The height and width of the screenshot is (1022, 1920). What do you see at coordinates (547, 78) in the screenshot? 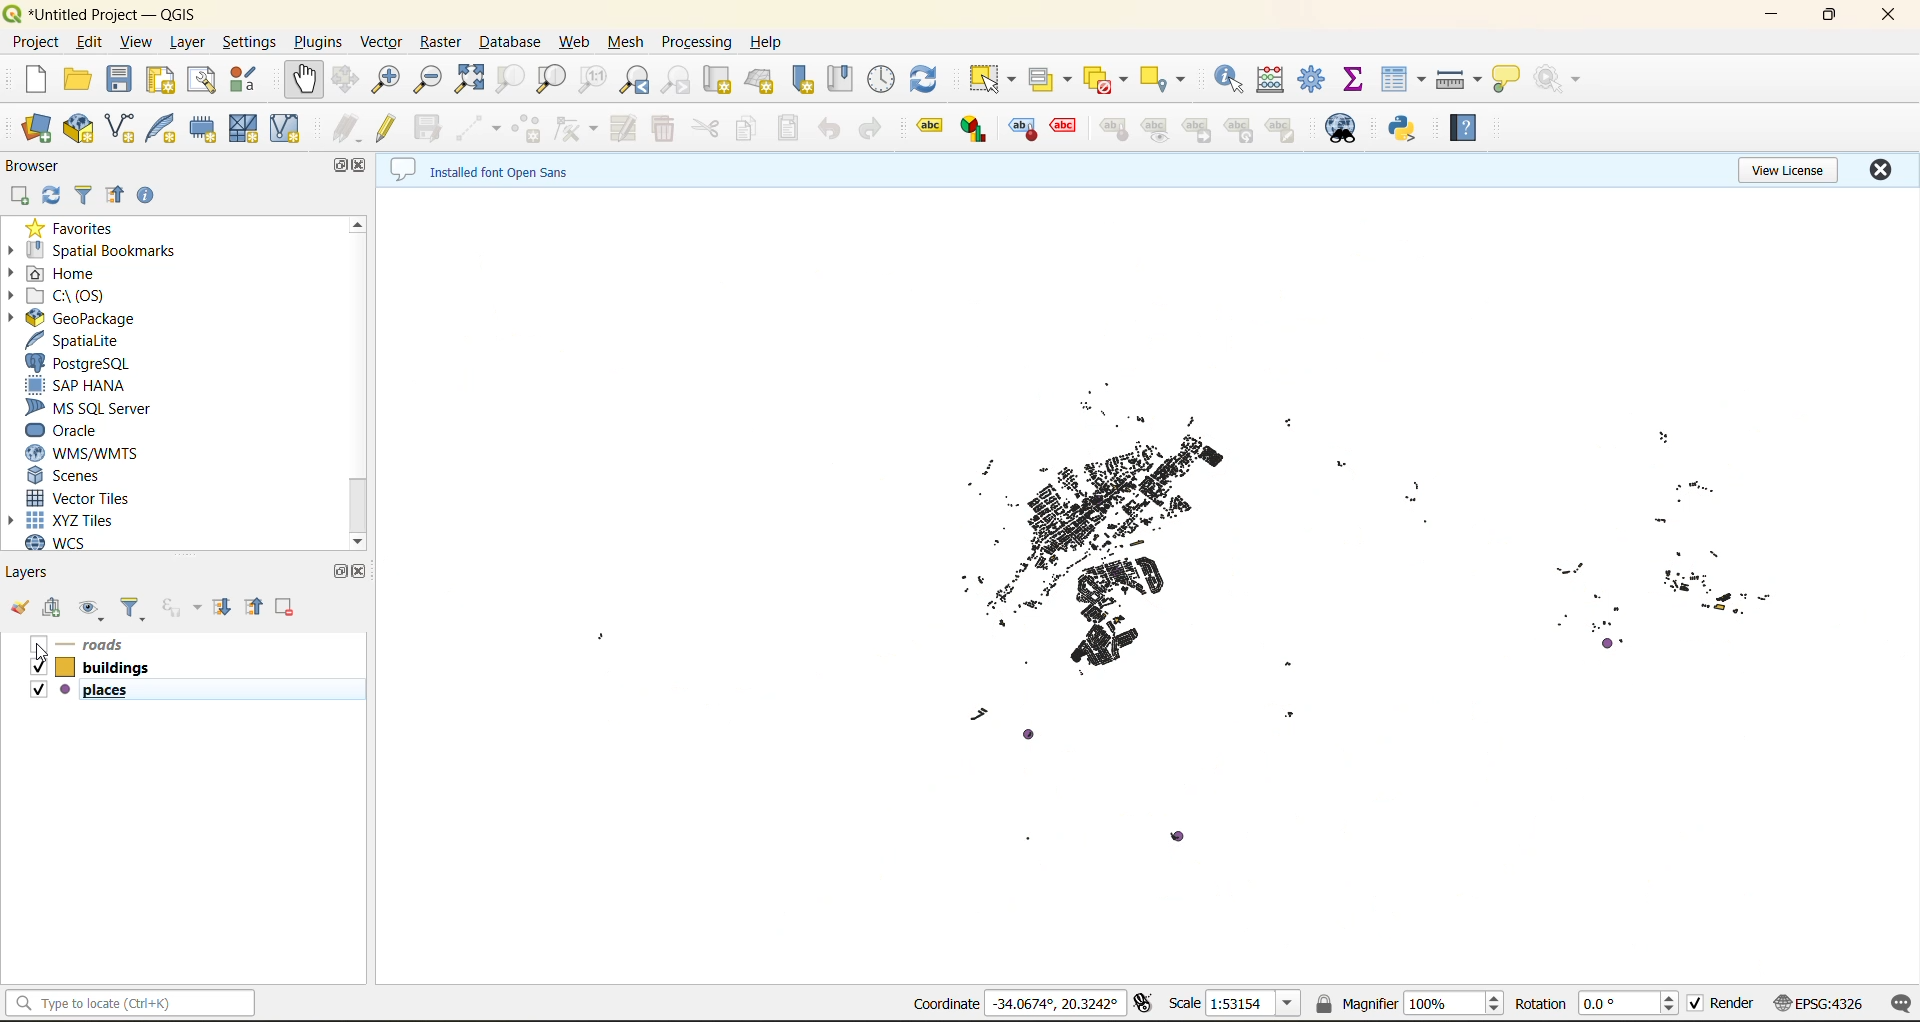
I see `zoom layer` at bounding box center [547, 78].